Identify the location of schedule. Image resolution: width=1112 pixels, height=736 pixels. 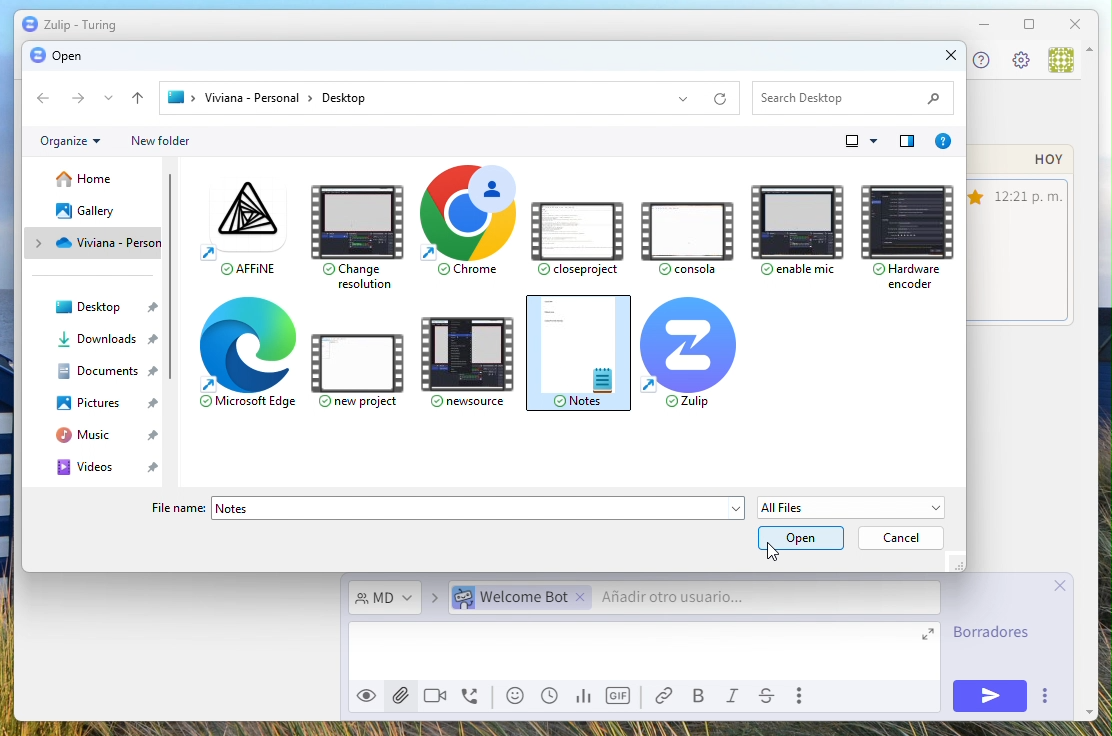
(550, 696).